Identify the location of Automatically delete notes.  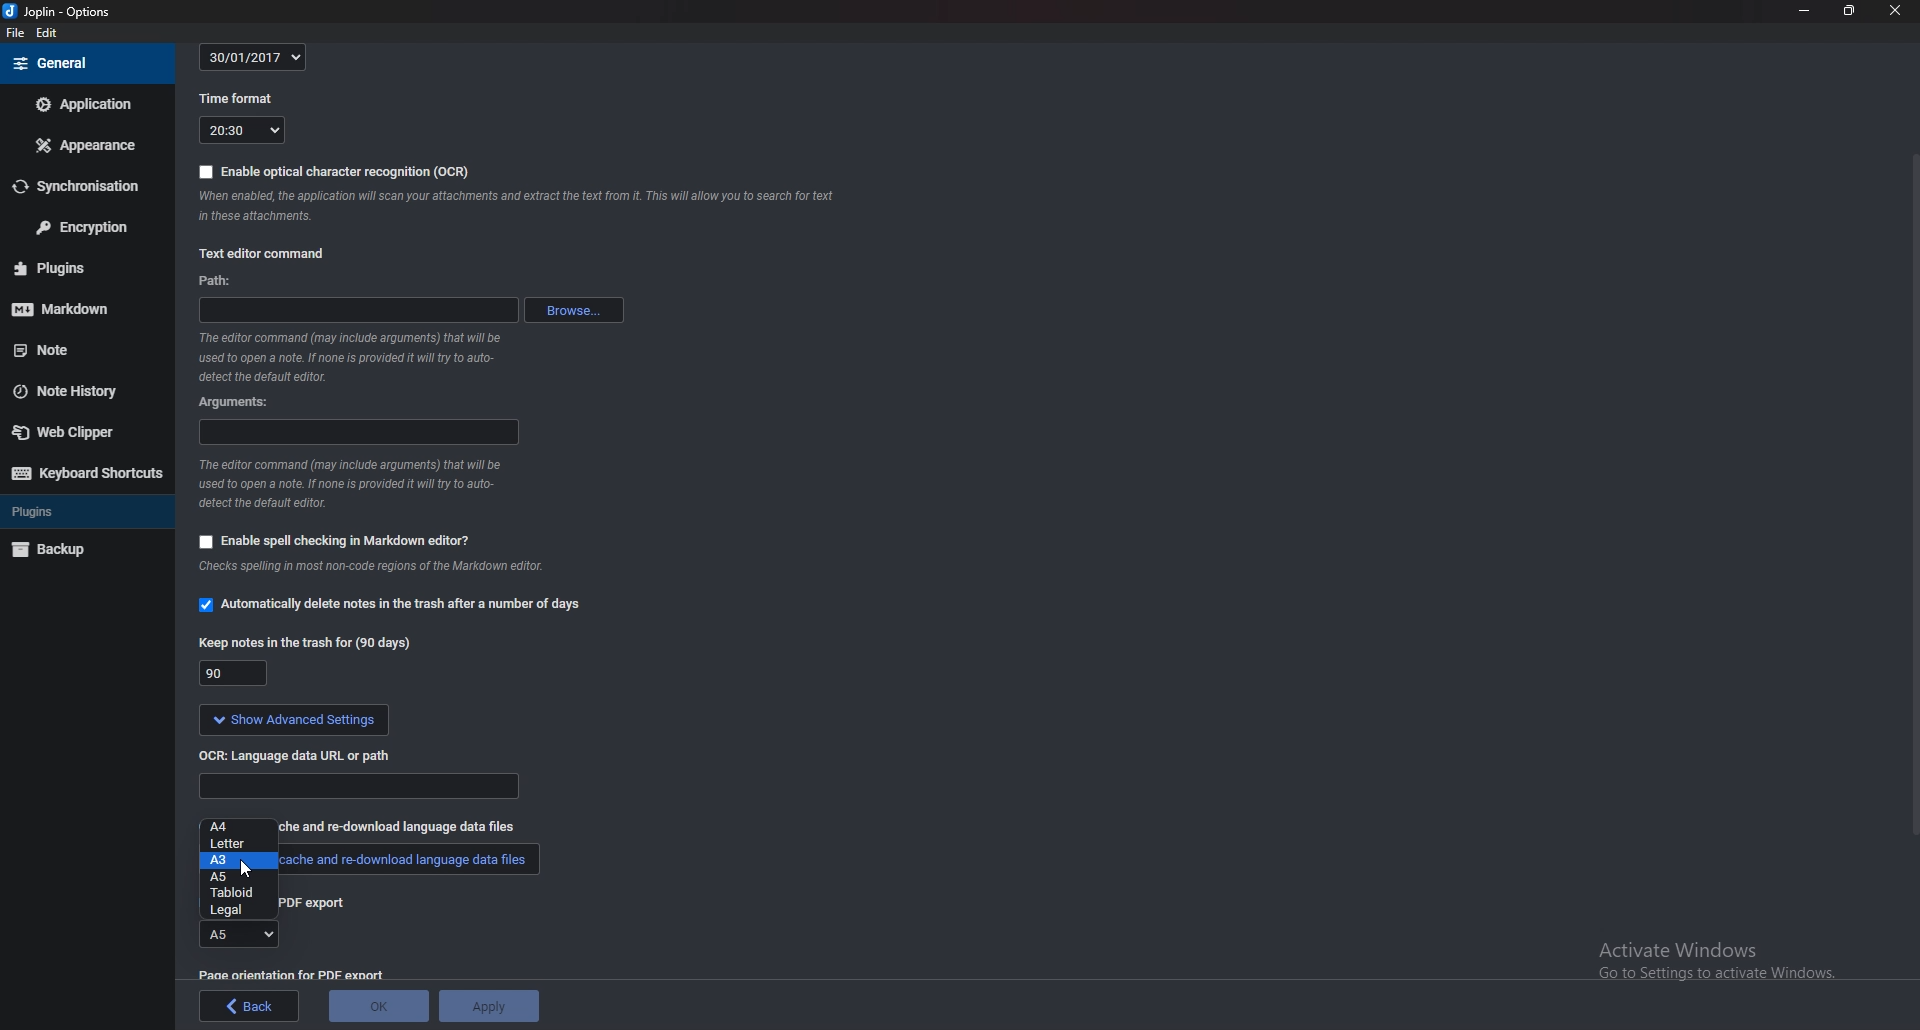
(398, 607).